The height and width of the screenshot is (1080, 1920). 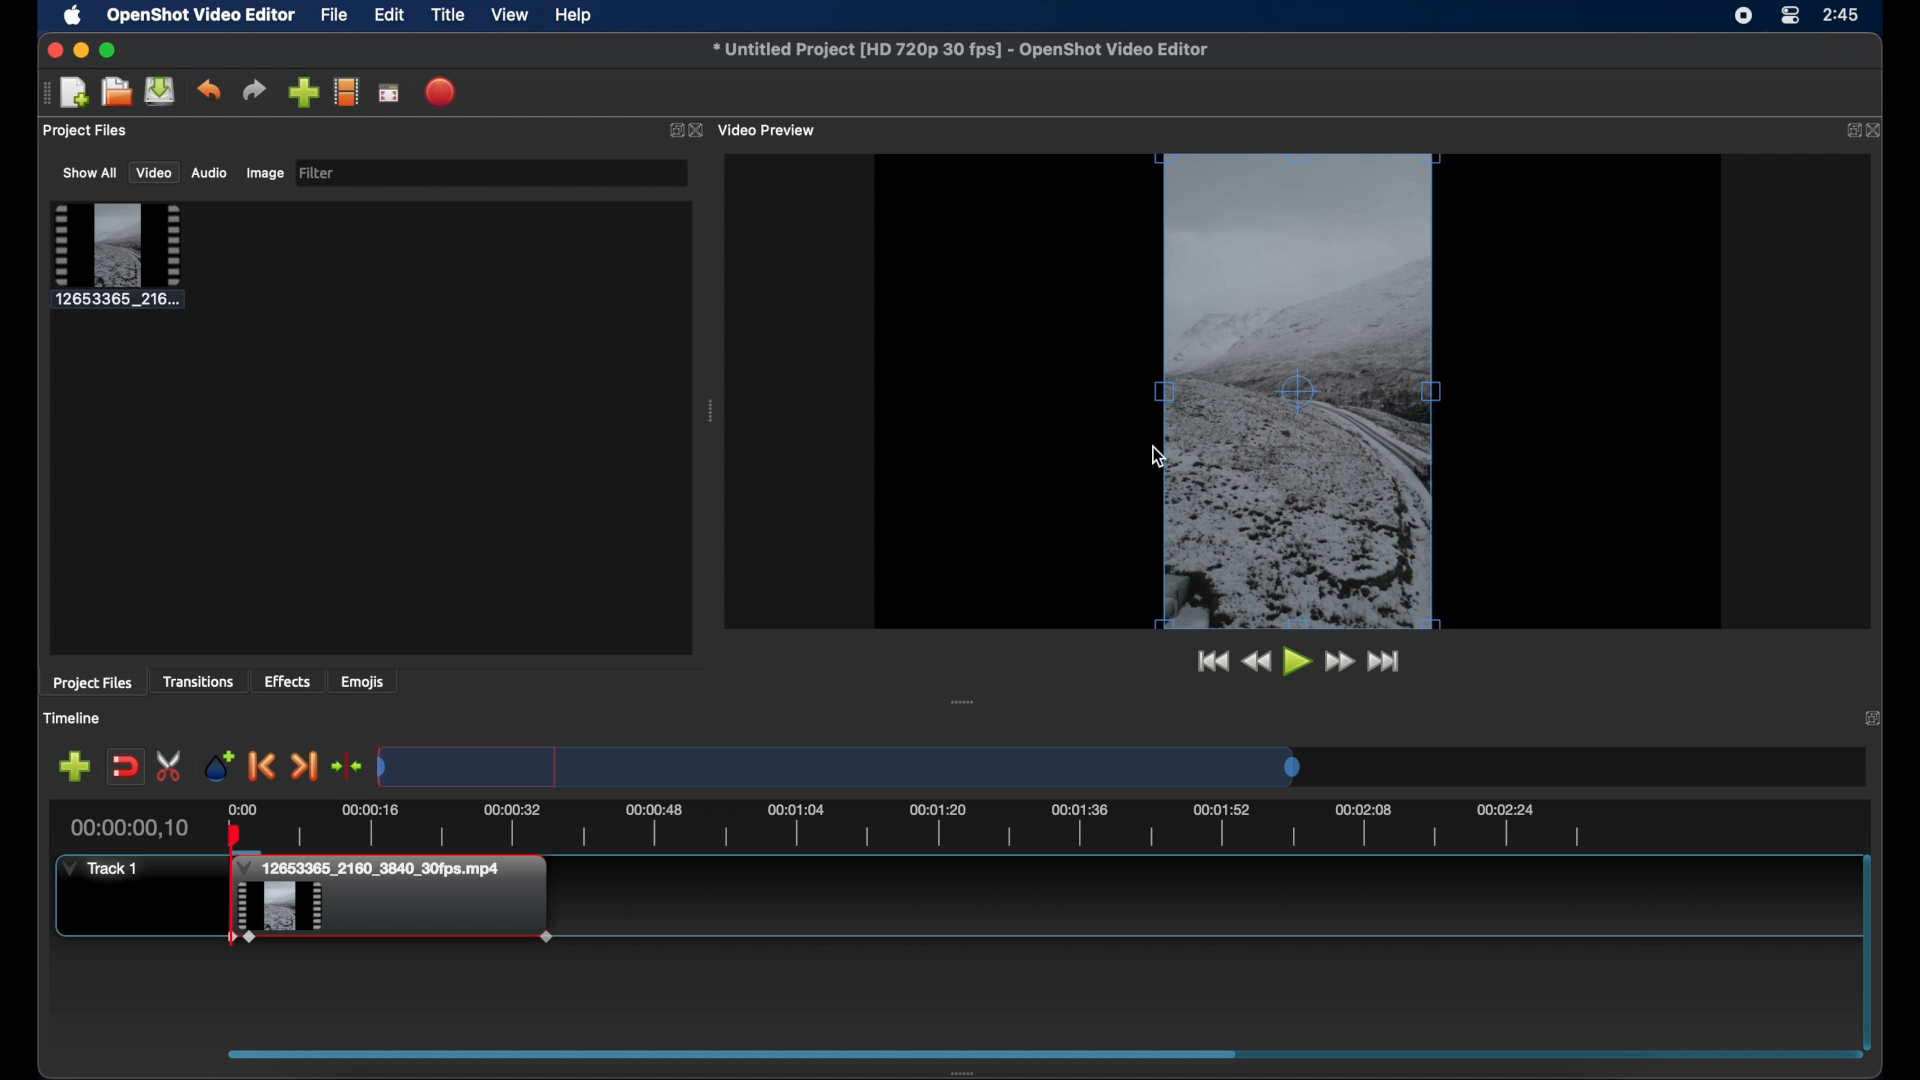 What do you see at coordinates (1876, 130) in the screenshot?
I see `close` at bounding box center [1876, 130].